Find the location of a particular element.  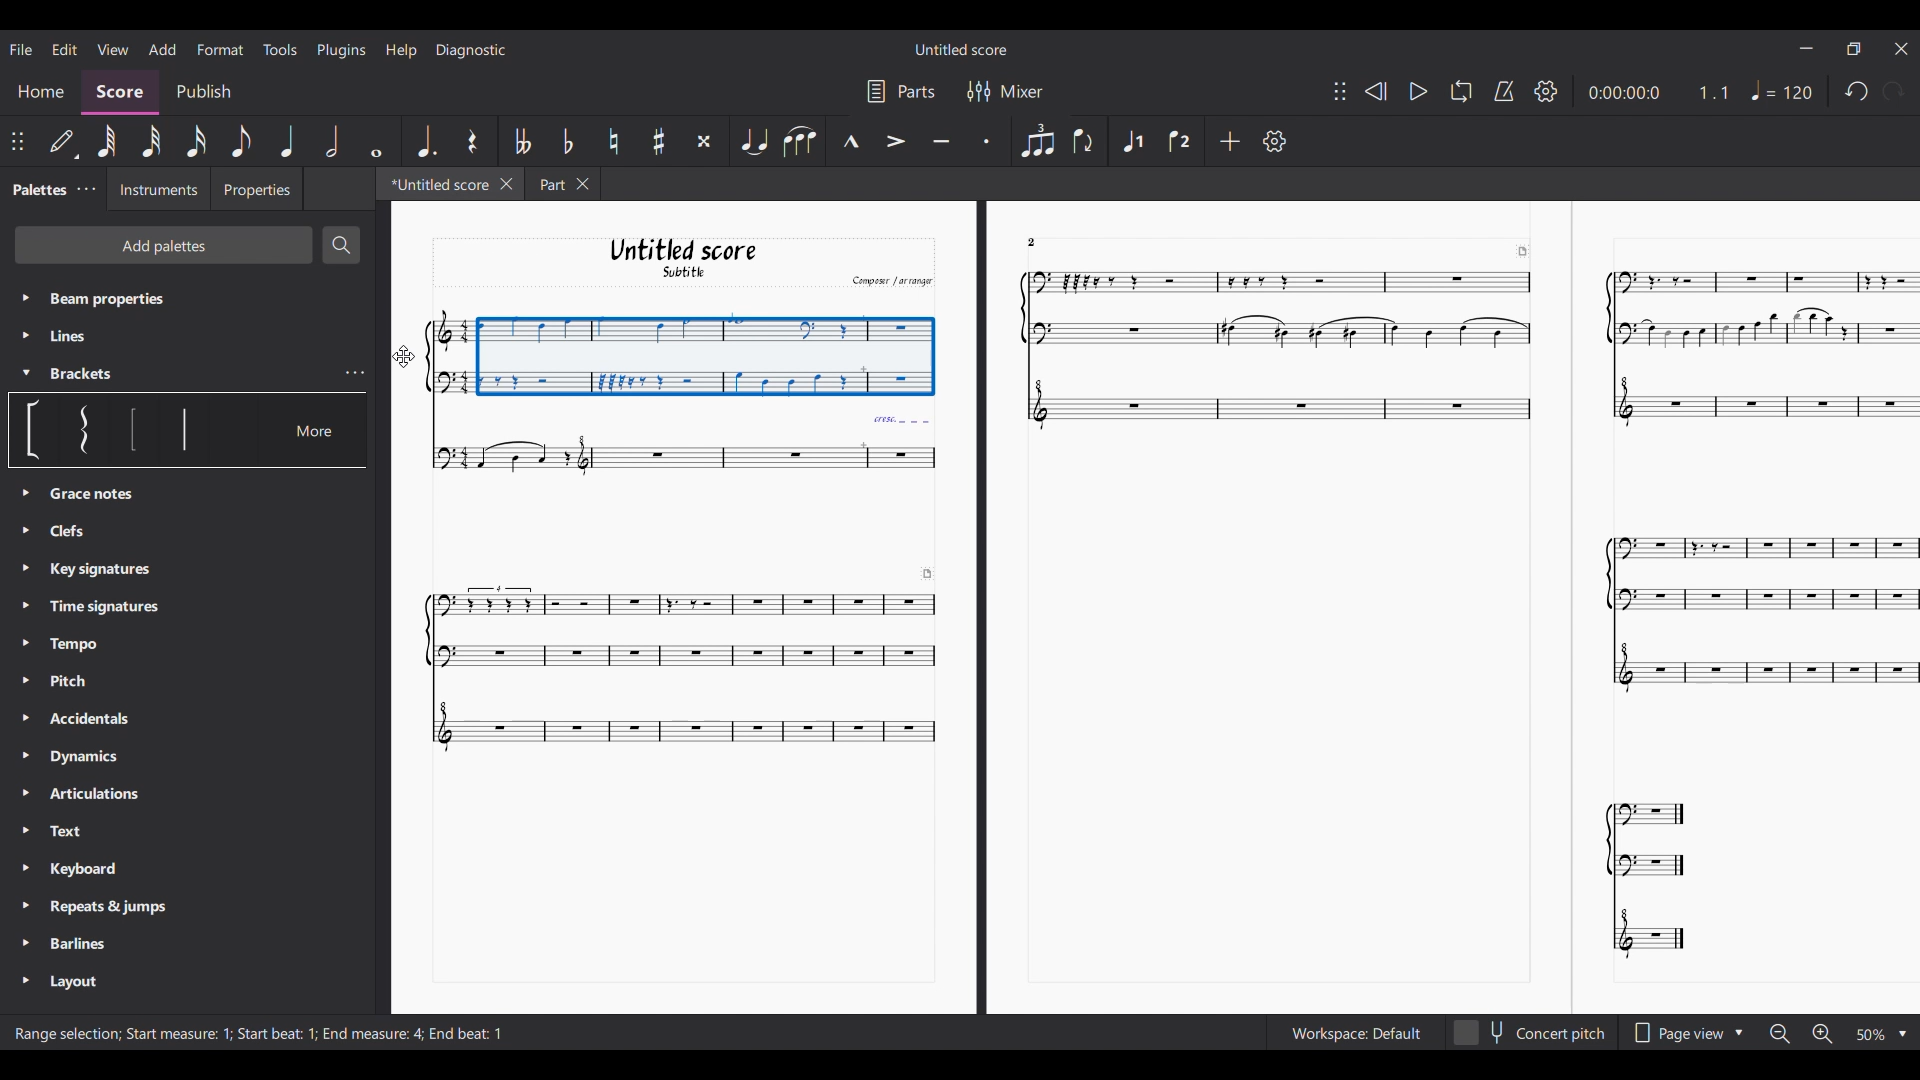

Palette settings is located at coordinates (86, 190).